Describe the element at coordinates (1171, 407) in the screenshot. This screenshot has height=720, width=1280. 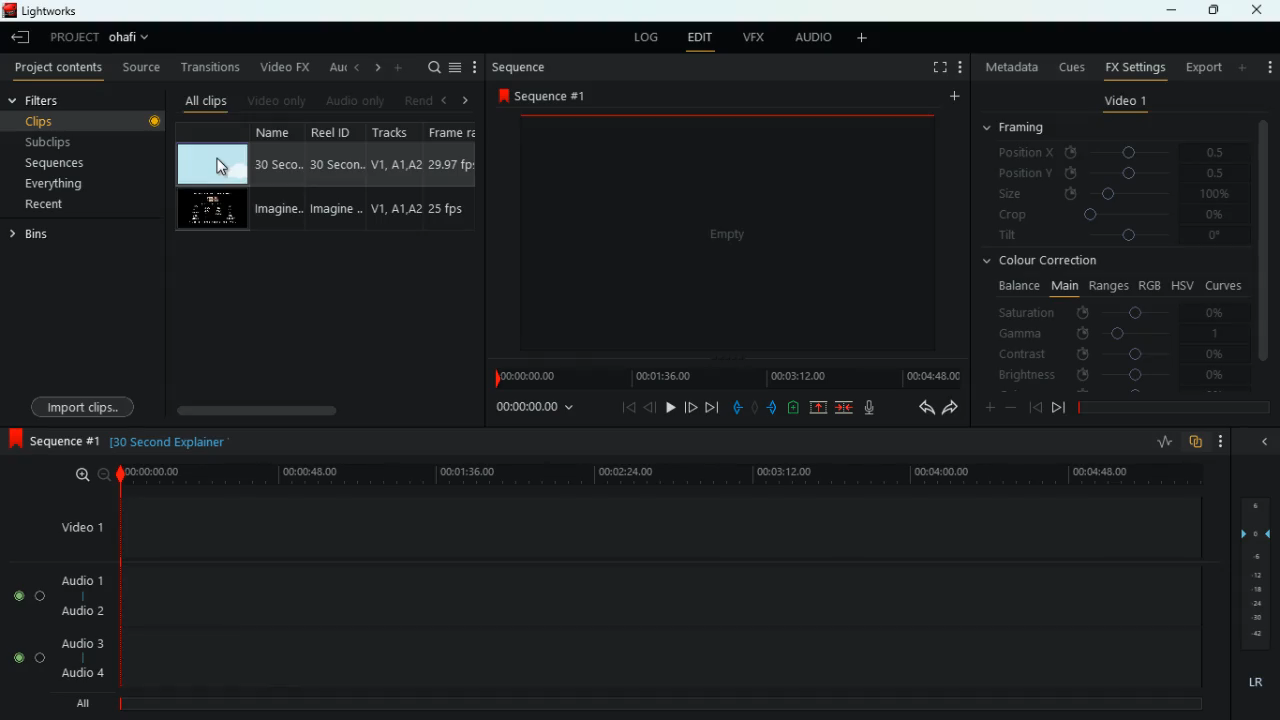
I see `timeline` at that location.